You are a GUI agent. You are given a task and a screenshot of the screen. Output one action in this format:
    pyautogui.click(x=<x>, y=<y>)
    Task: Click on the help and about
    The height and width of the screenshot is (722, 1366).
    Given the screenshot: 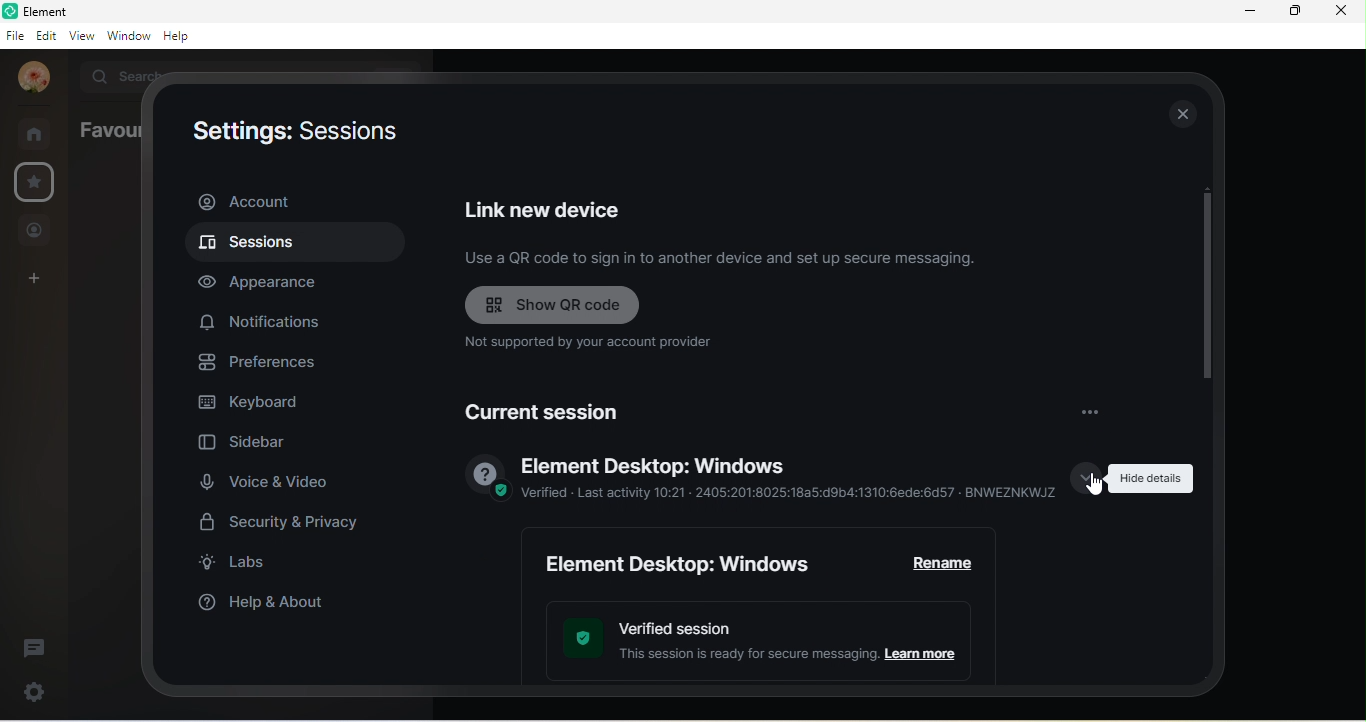 What is the action you would take?
    pyautogui.click(x=273, y=601)
    